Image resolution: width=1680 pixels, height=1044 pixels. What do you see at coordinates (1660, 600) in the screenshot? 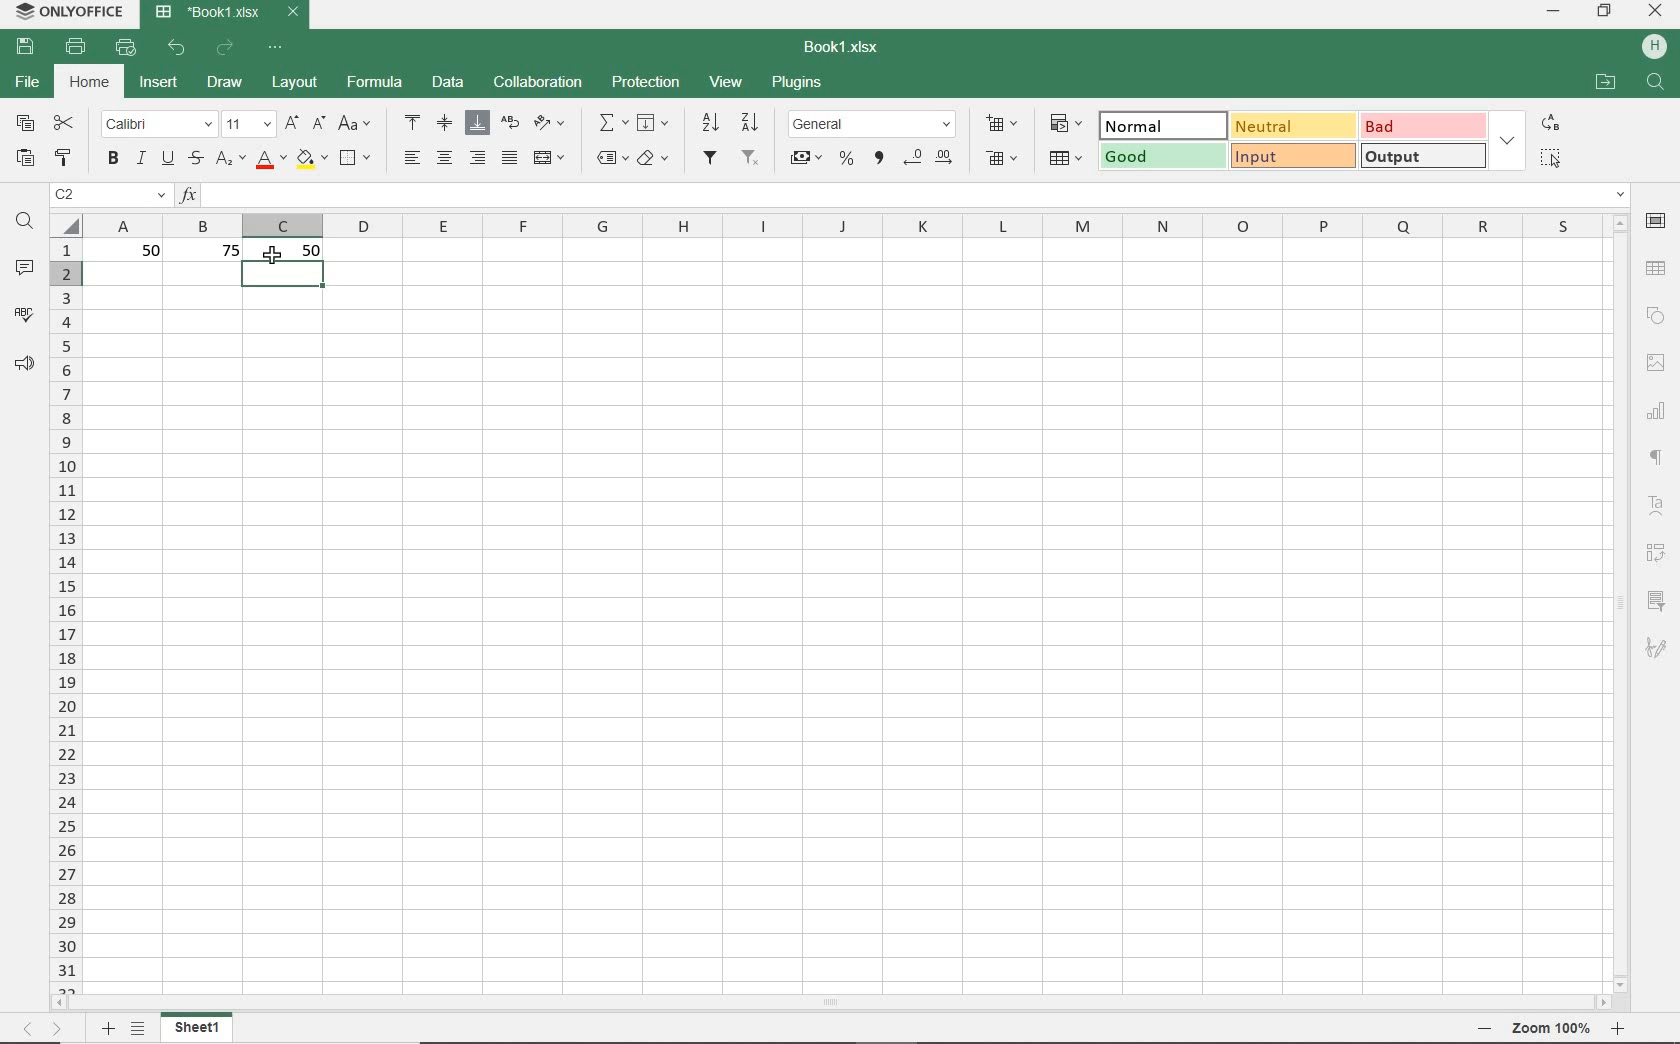
I see `slicer` at bounding box center [1660, 600].